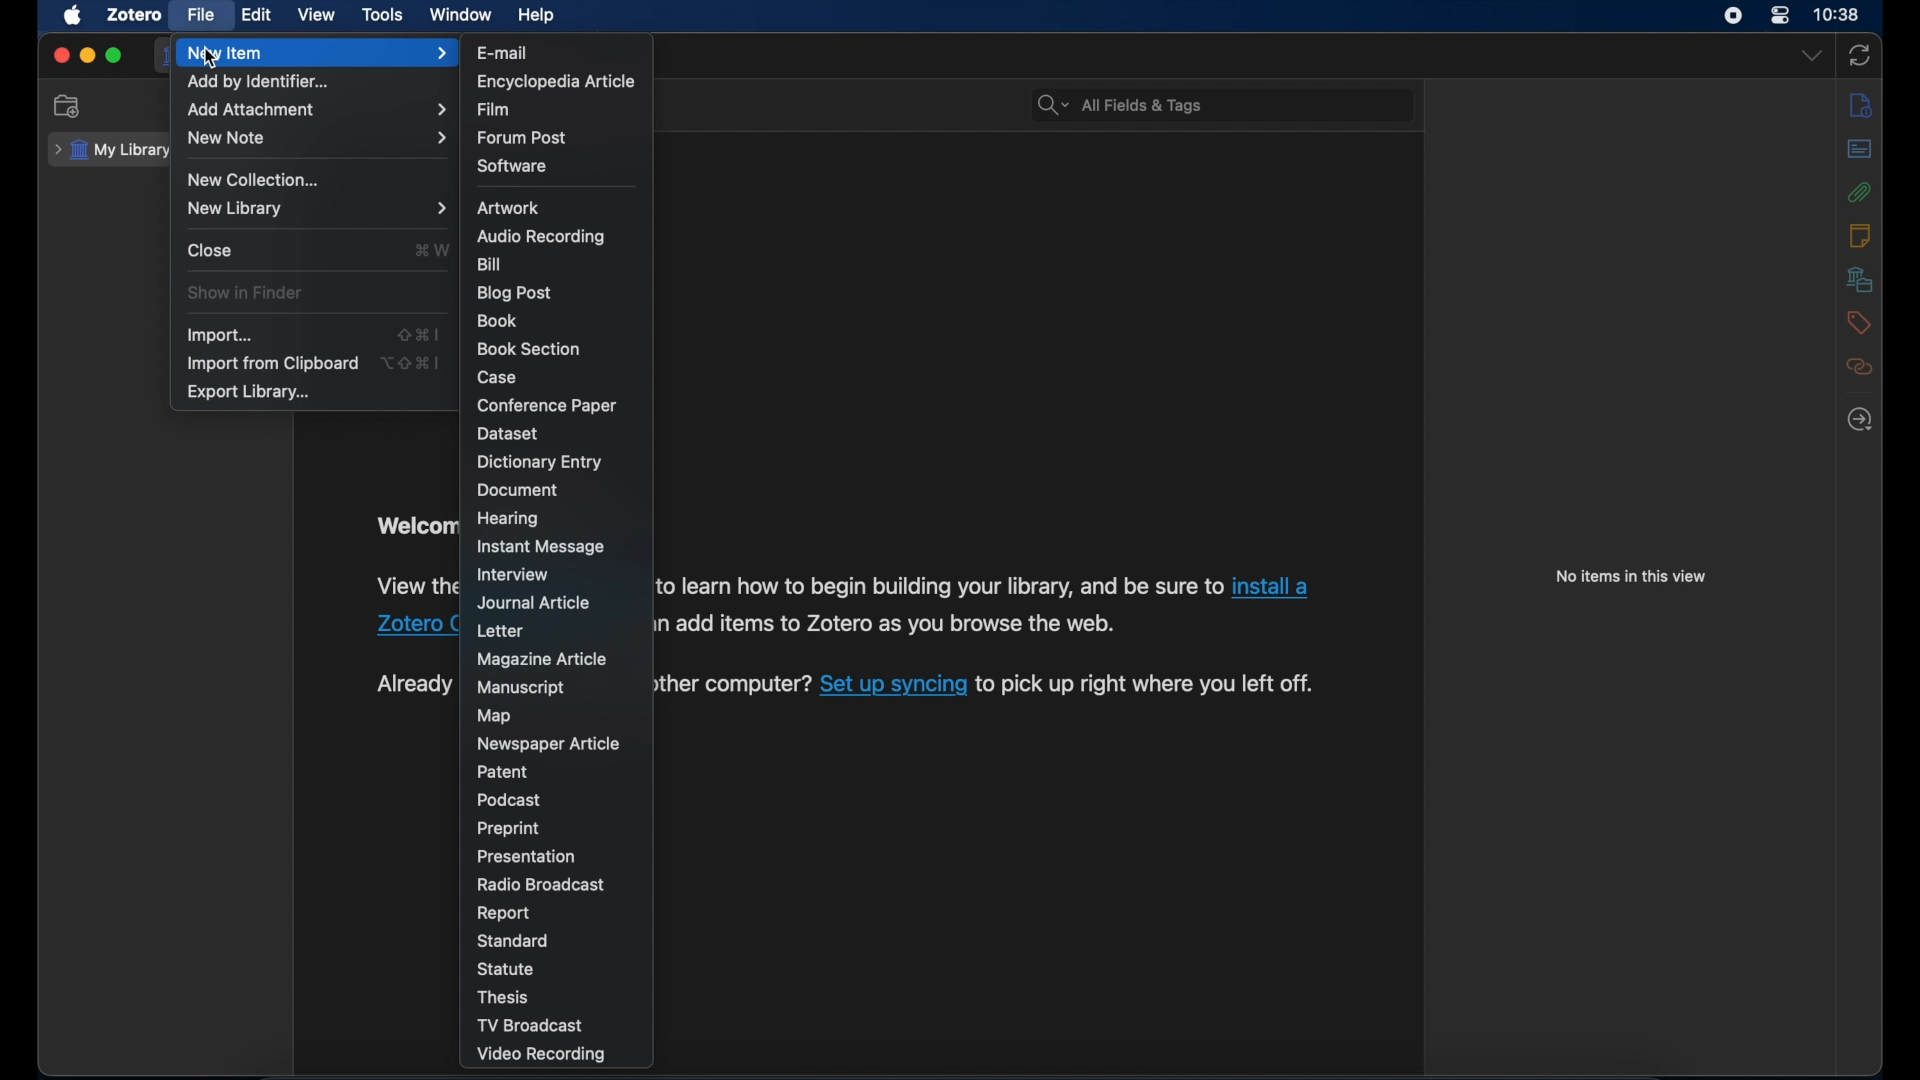 This screenshot has width=1920, height=1080. Describe the element at coordinates (505, 914) in the screenshot. I see `report` at that location.